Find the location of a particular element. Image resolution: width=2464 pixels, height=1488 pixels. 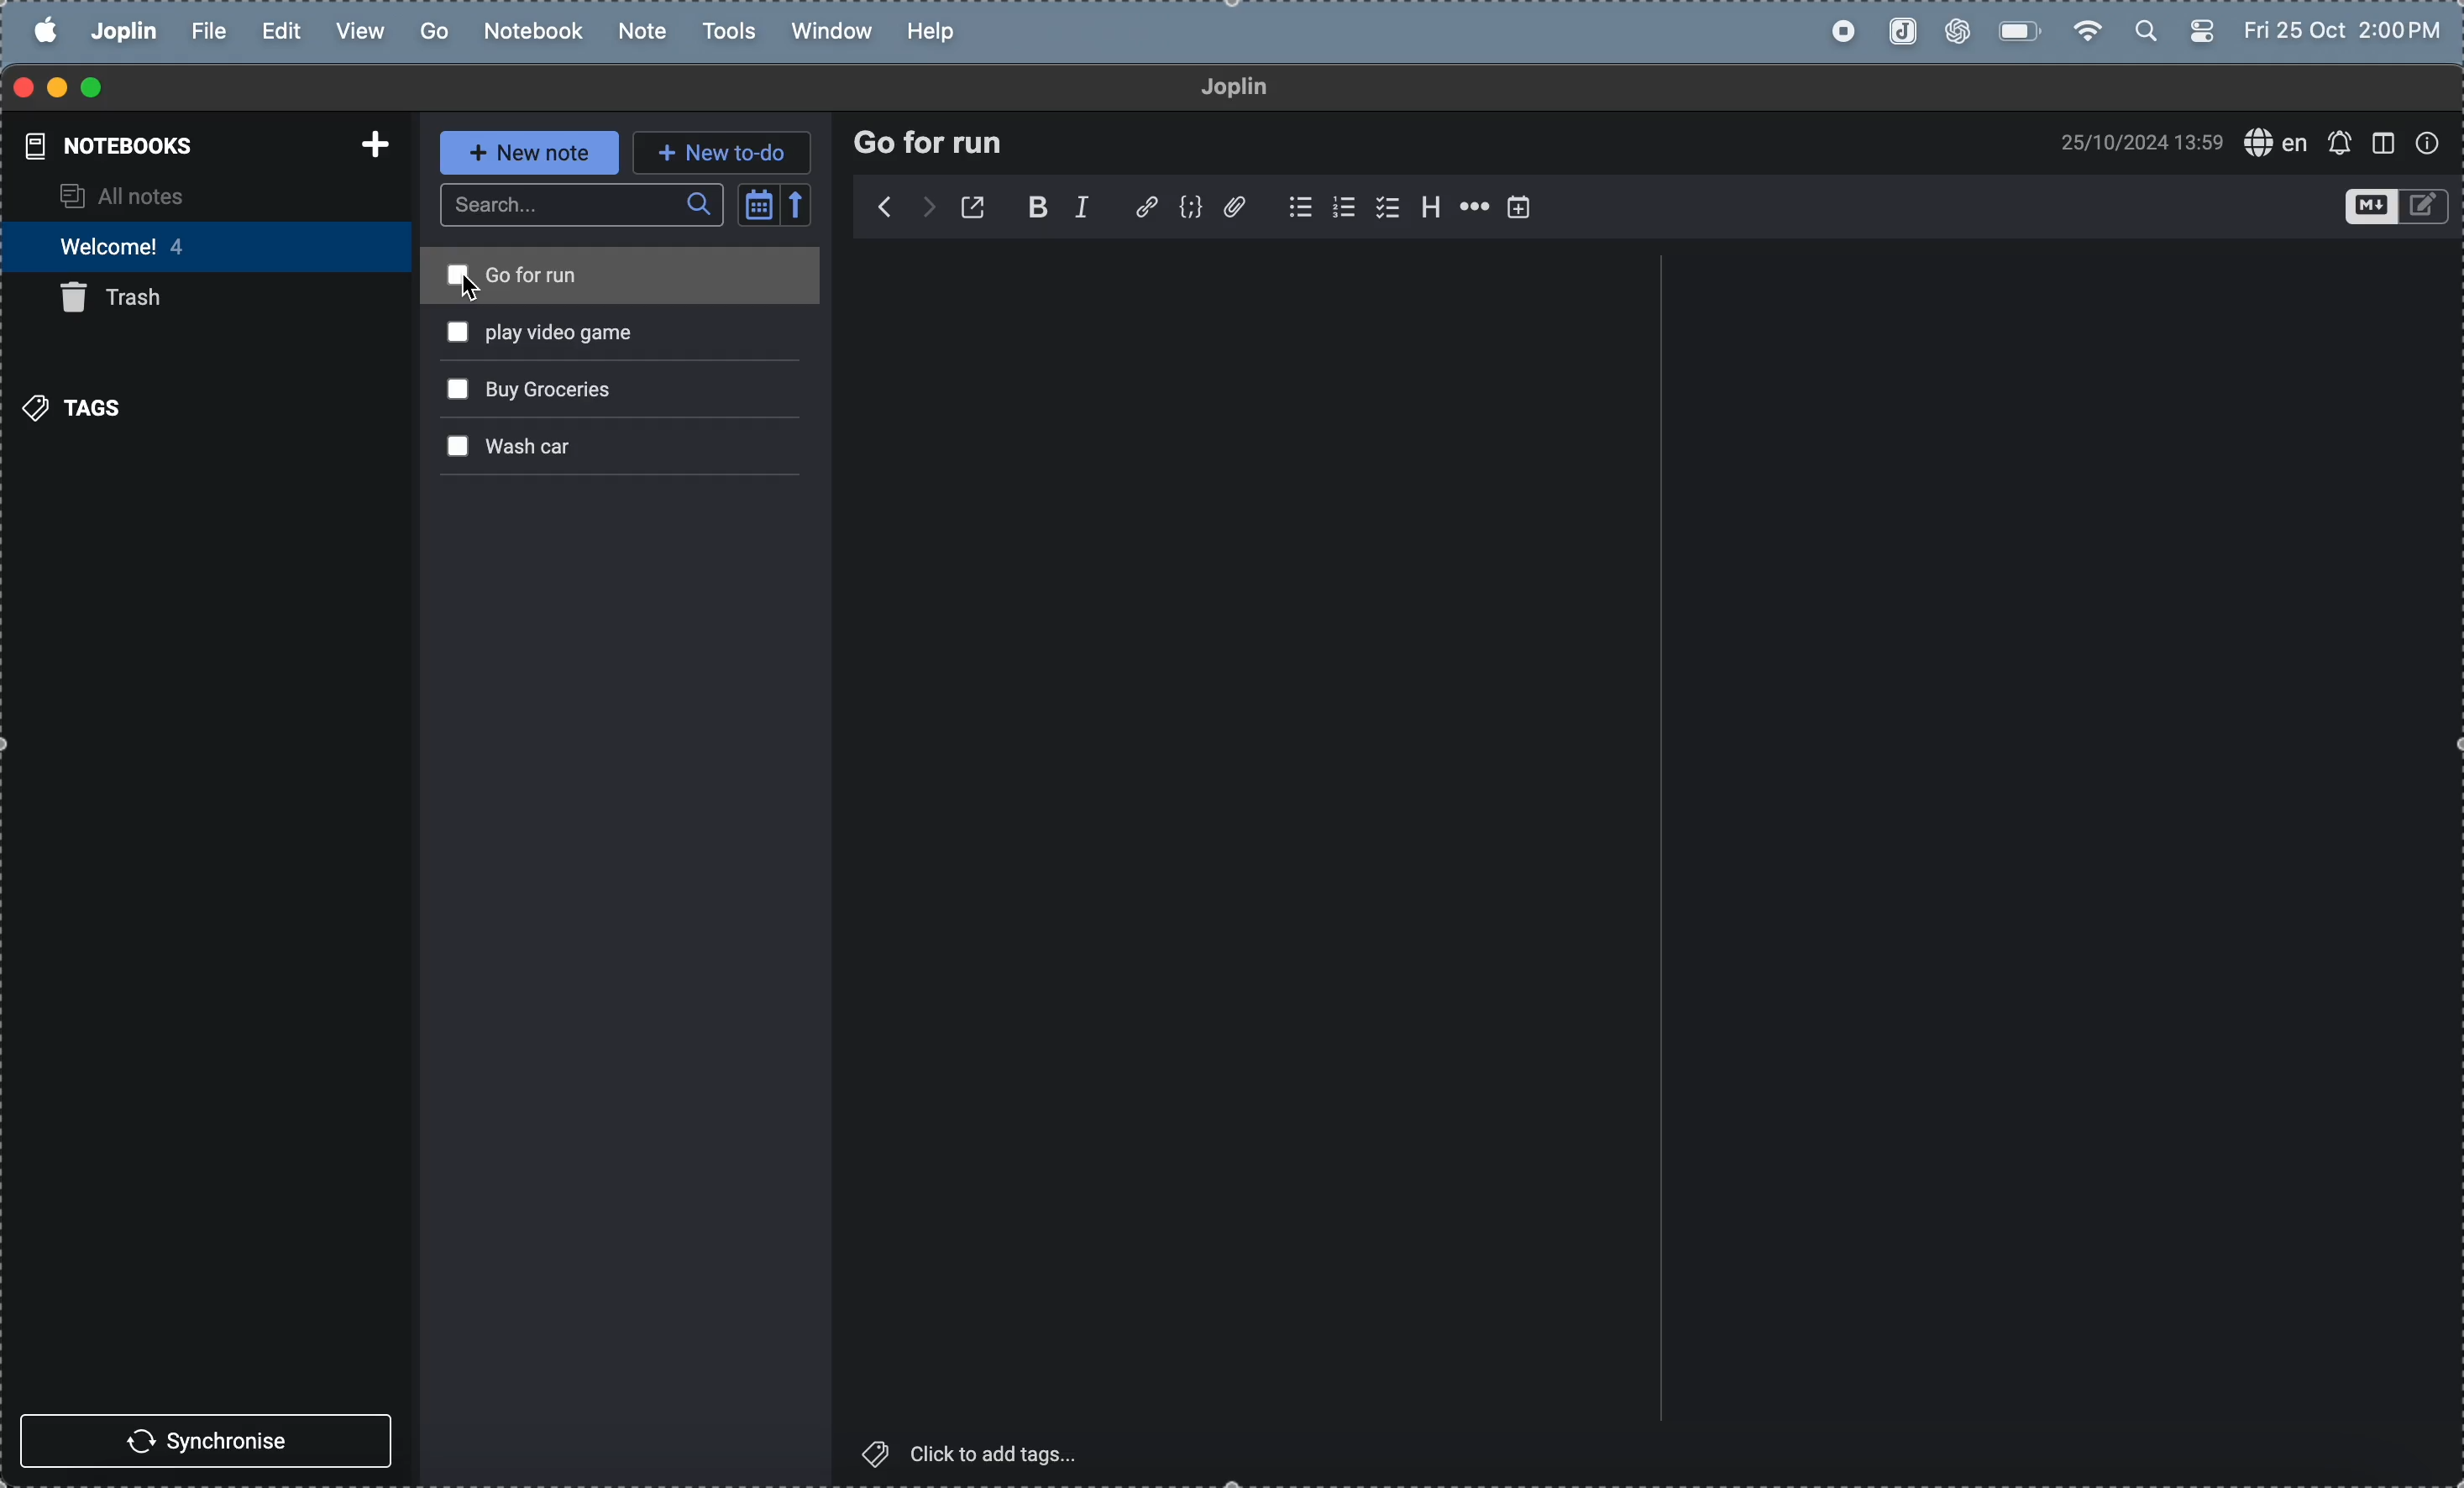

check cox is located at coordinates (449, 332).